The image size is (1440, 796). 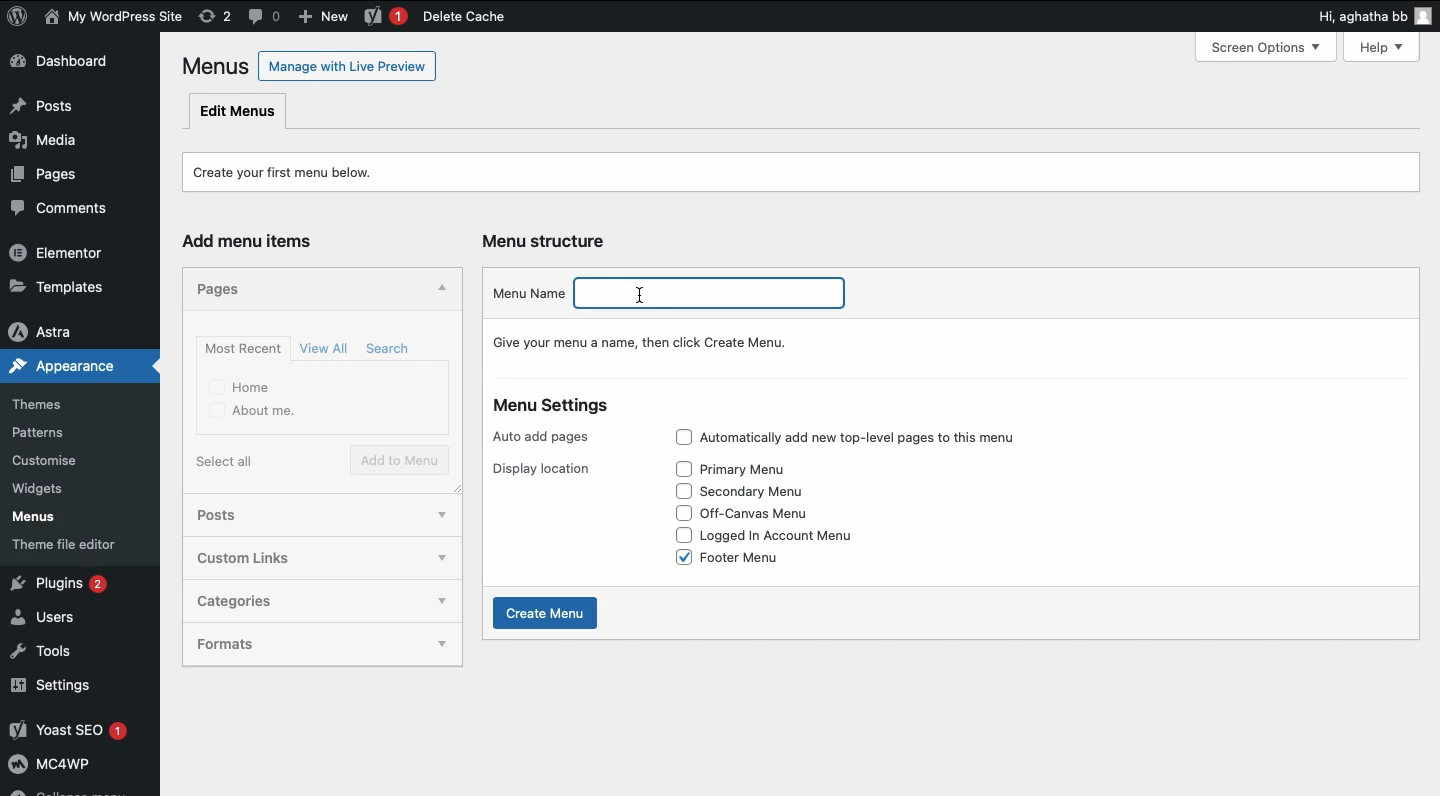 What do you see at coordinates (295, 513) in the screenshot?
I see `Posts` at bounding box center [295, 513].